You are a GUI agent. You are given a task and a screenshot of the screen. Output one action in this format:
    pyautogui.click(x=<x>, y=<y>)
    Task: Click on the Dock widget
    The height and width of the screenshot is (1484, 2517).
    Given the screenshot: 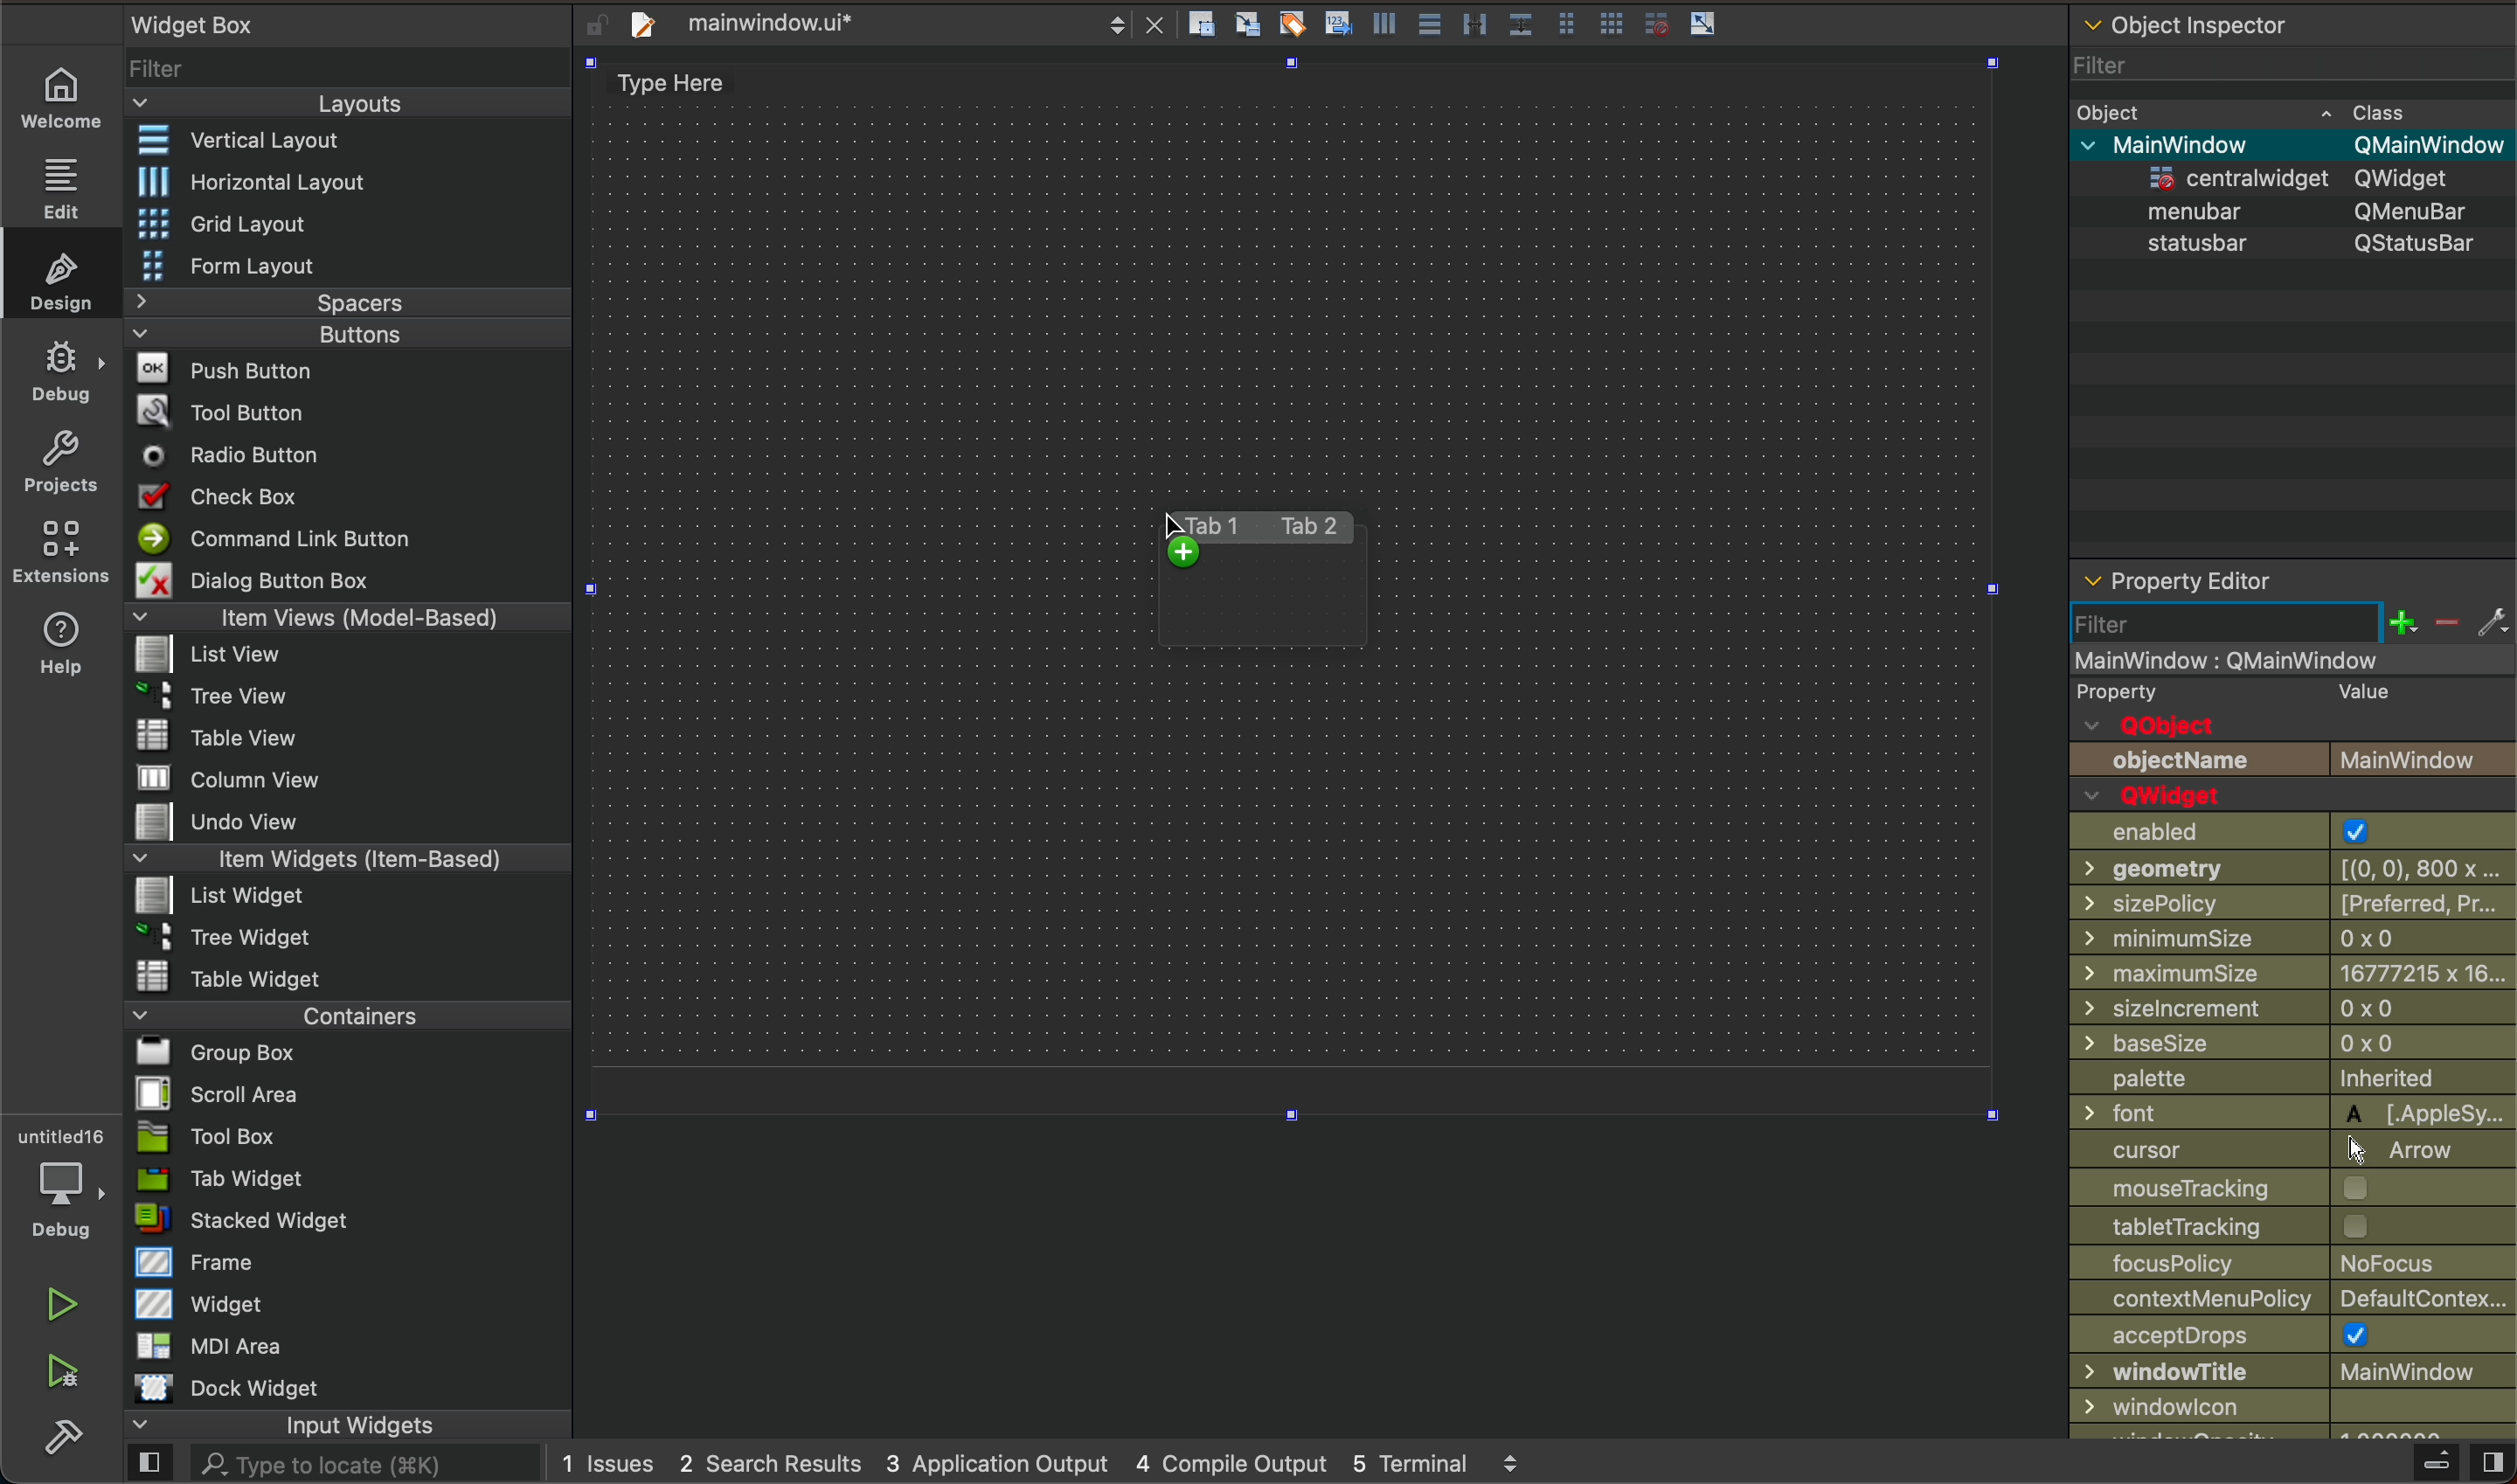 What is the action you would take?
    pyautogui.click(x=257, y=1388)
    